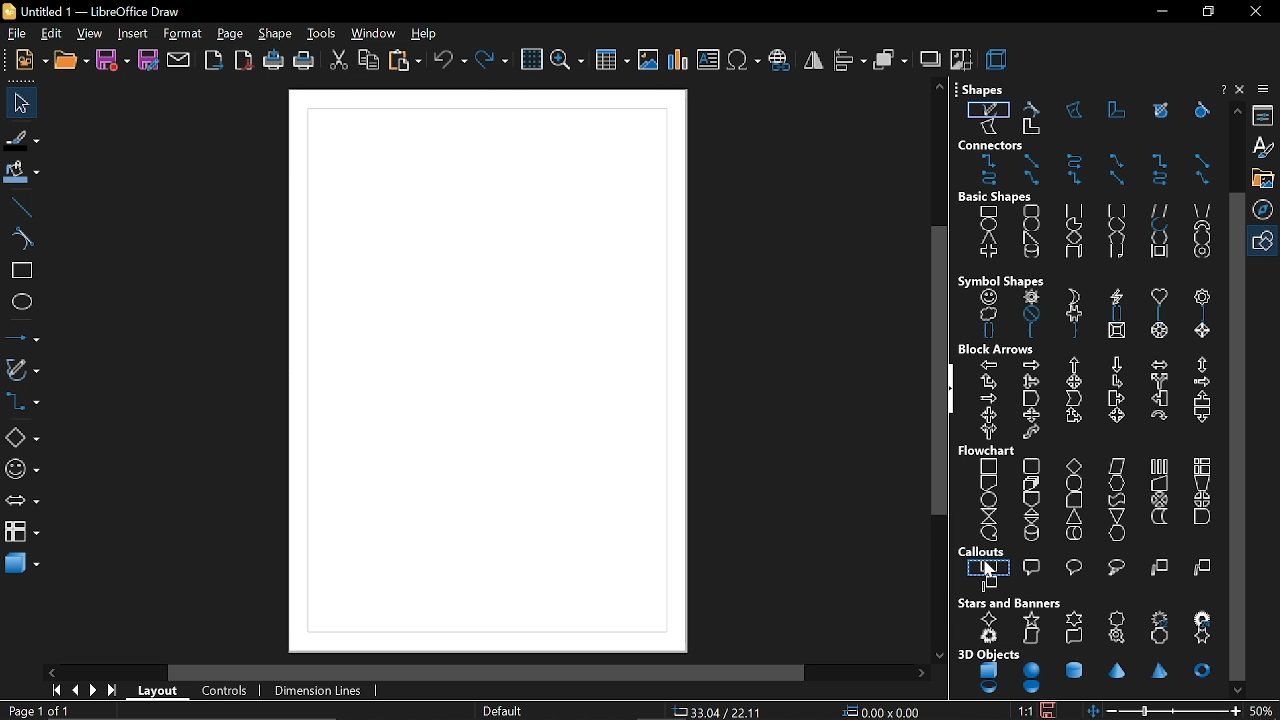  I want to click on sphere, so click(1031, 670).